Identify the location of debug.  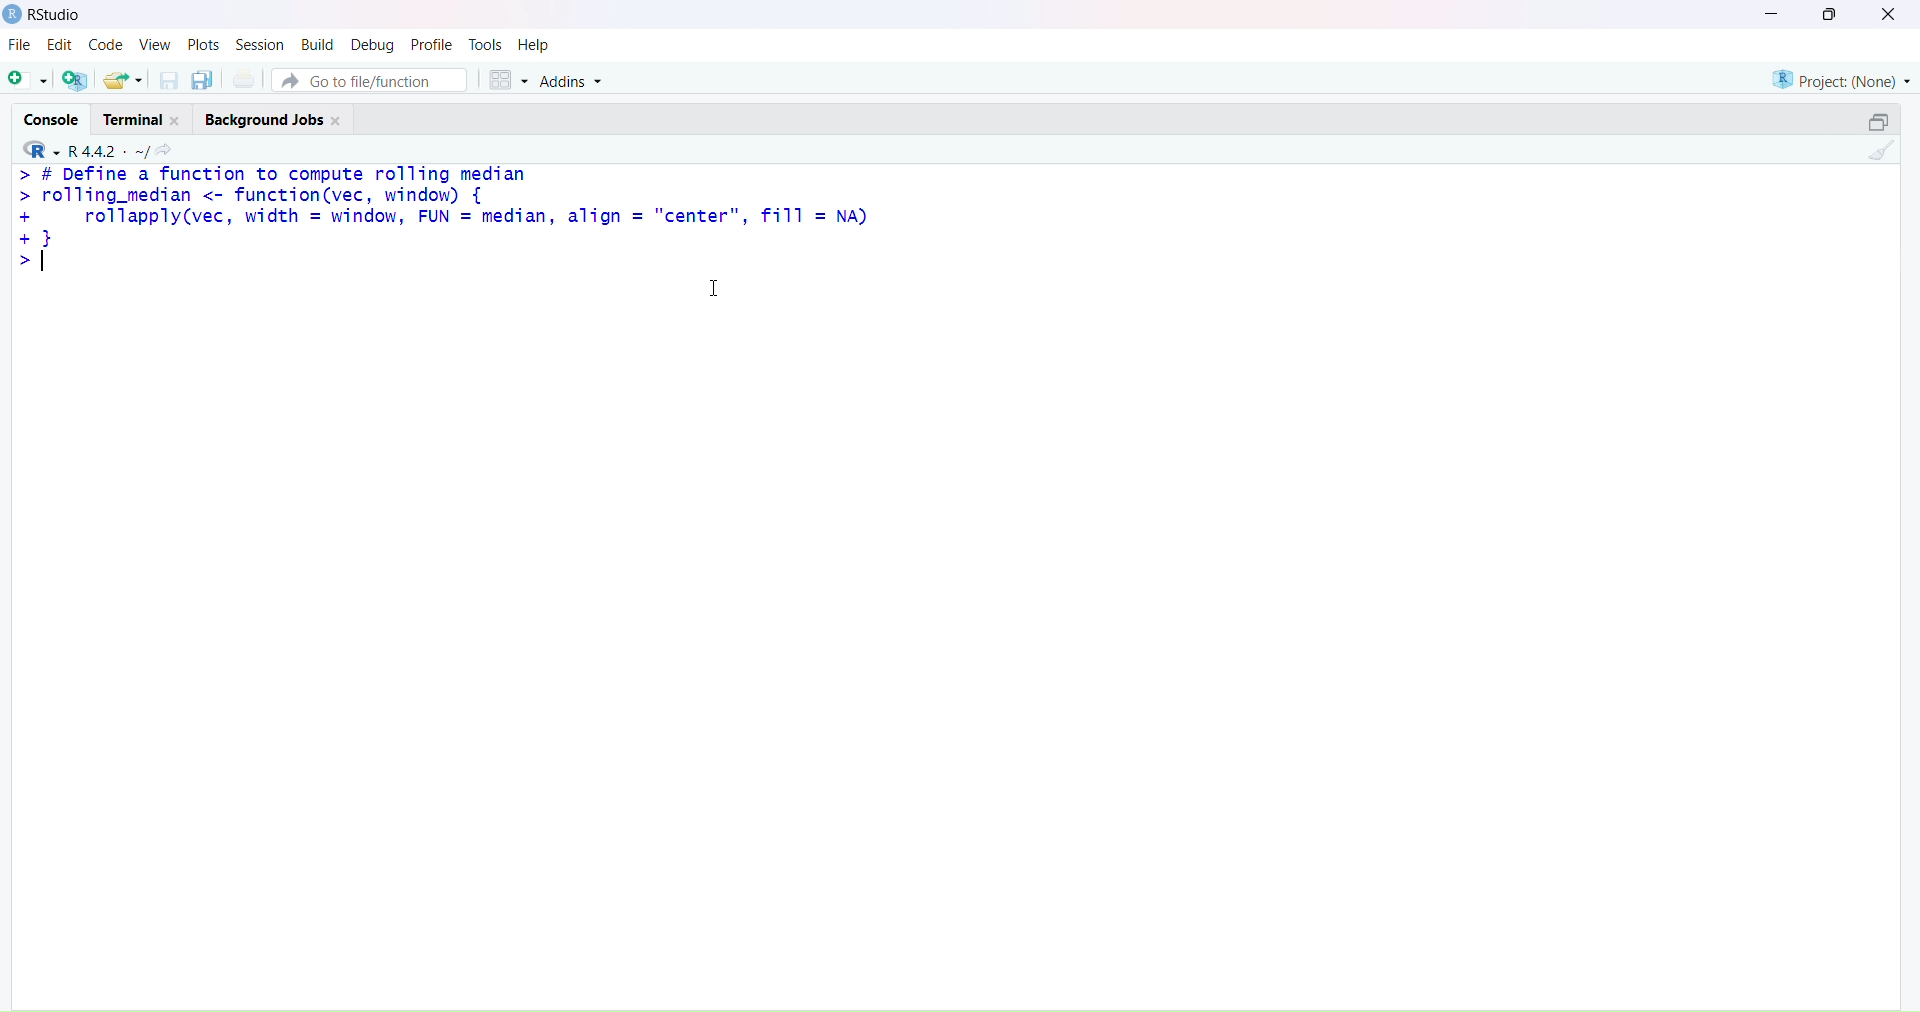
(371, 47).